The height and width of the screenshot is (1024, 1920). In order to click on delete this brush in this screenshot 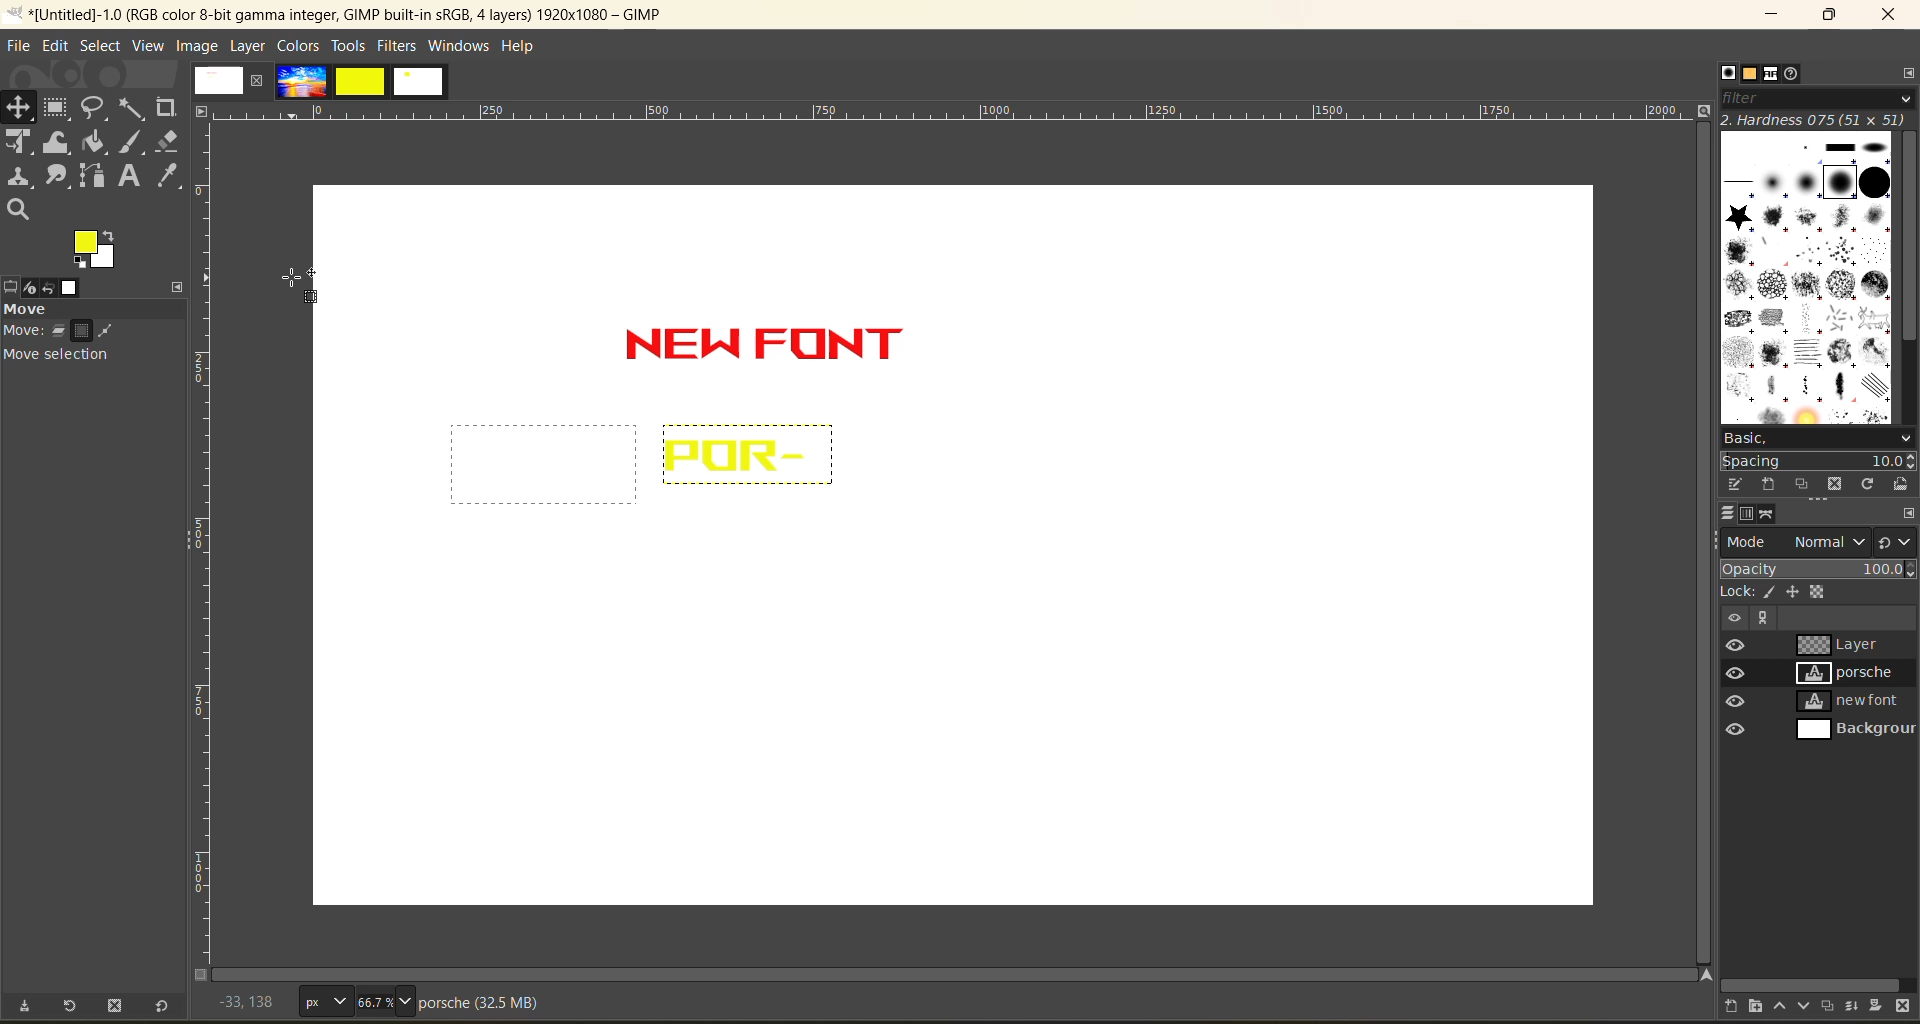, I will do `click(1827, 486)`.